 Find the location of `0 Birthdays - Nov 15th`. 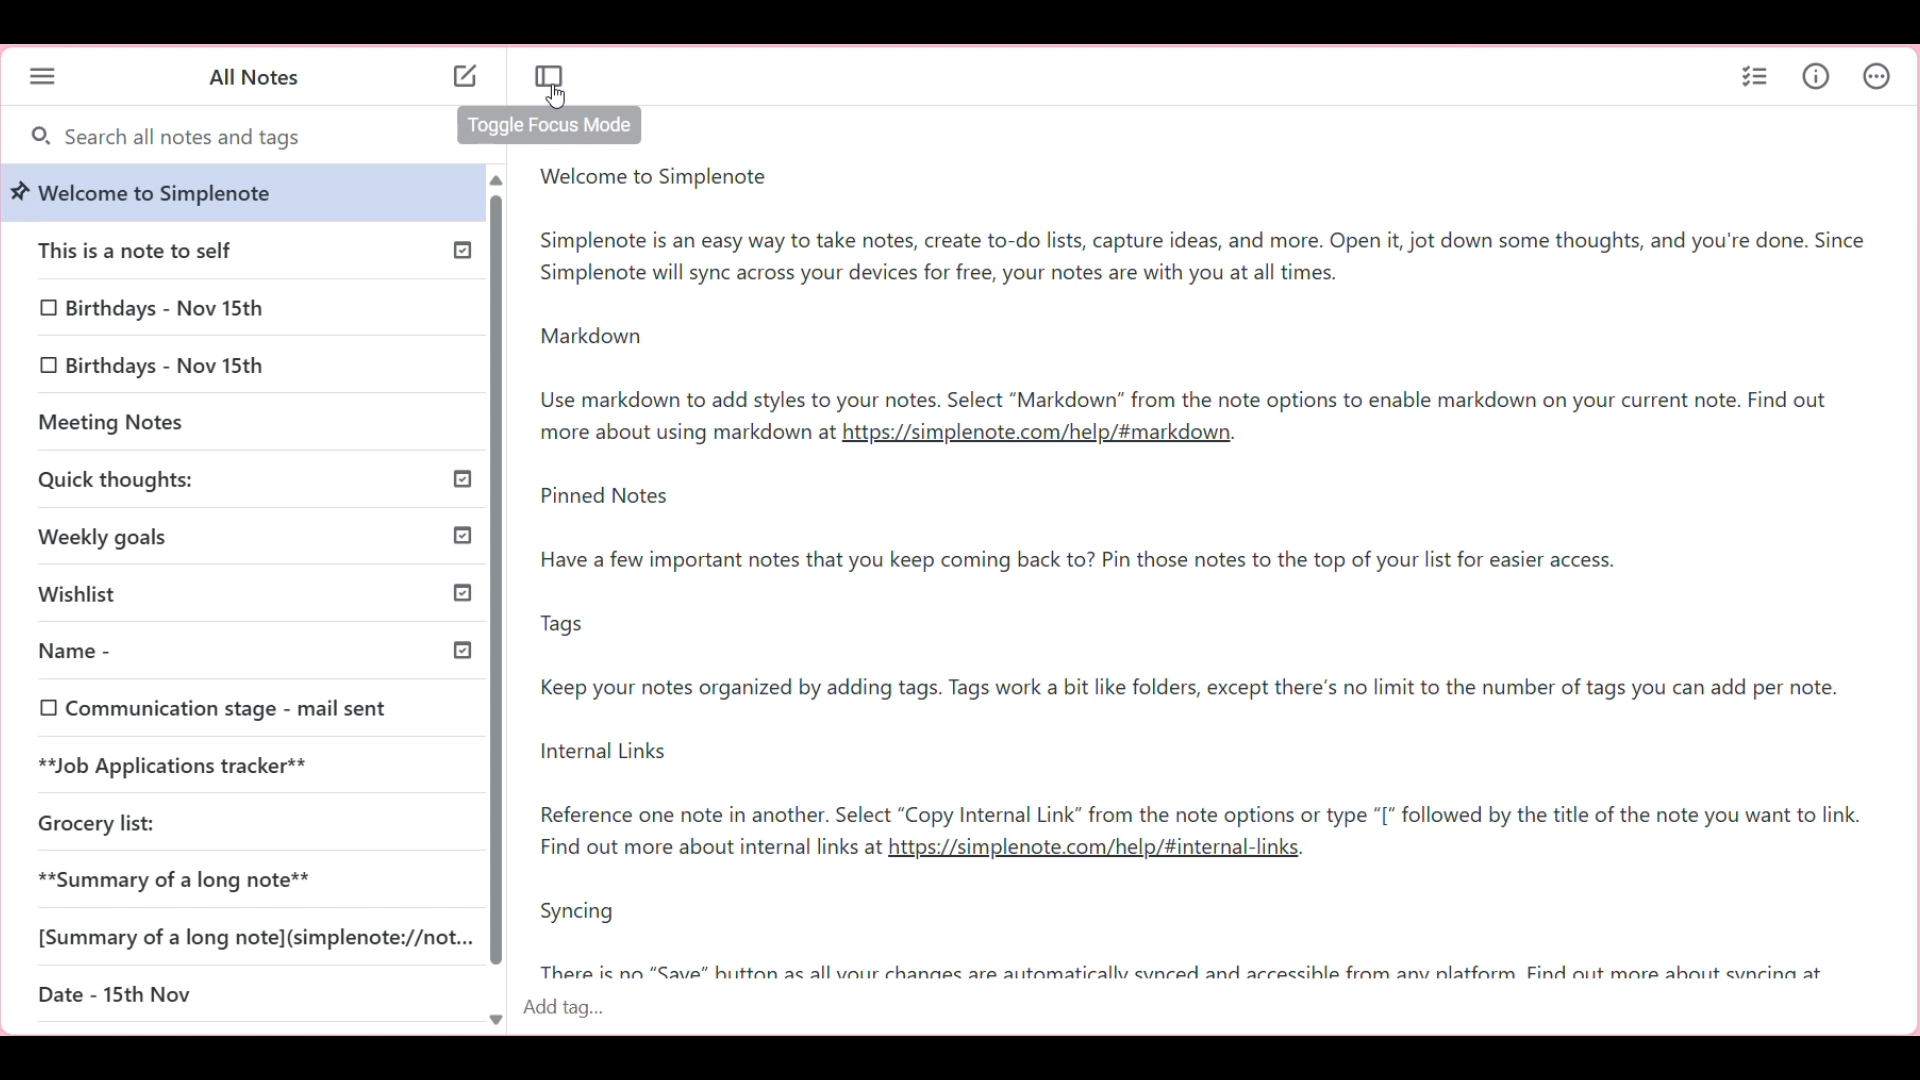

0 Birthdays - Nov 15th is located at coordinates (153, 311).